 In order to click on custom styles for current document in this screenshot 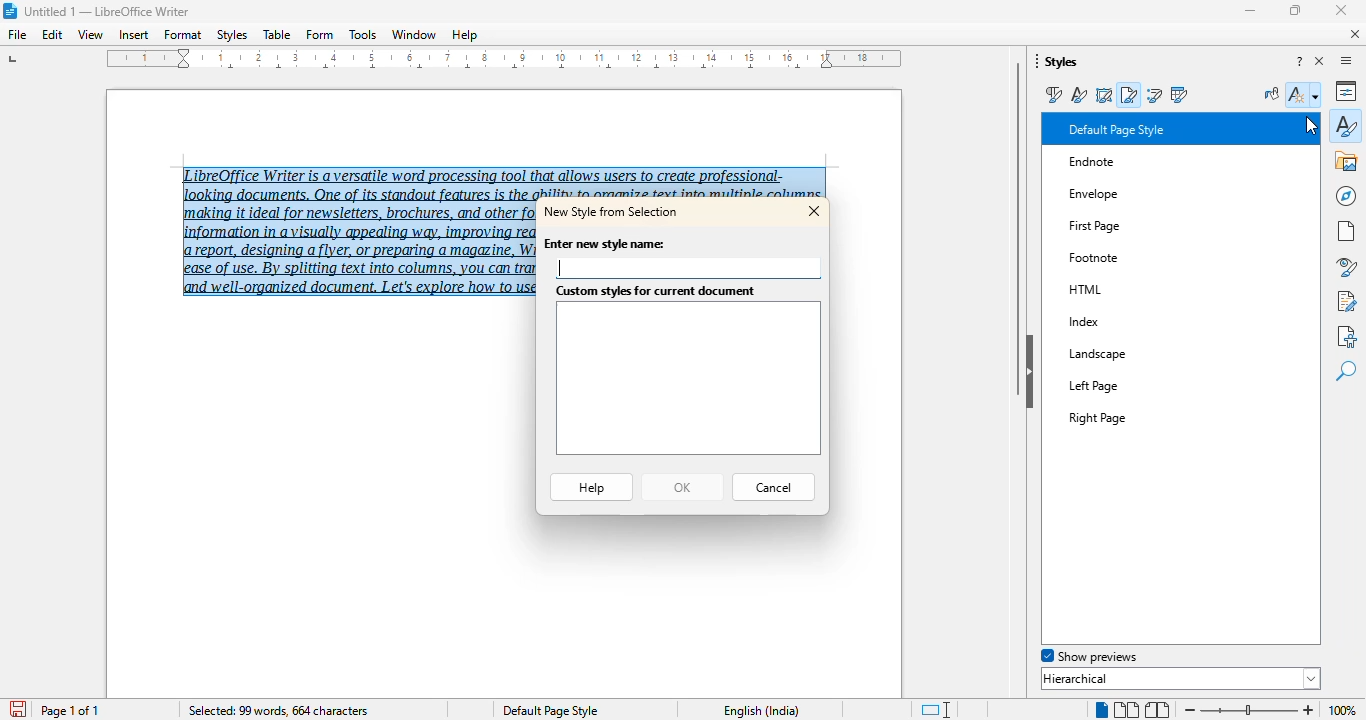, I will do `click(686, 380)`.